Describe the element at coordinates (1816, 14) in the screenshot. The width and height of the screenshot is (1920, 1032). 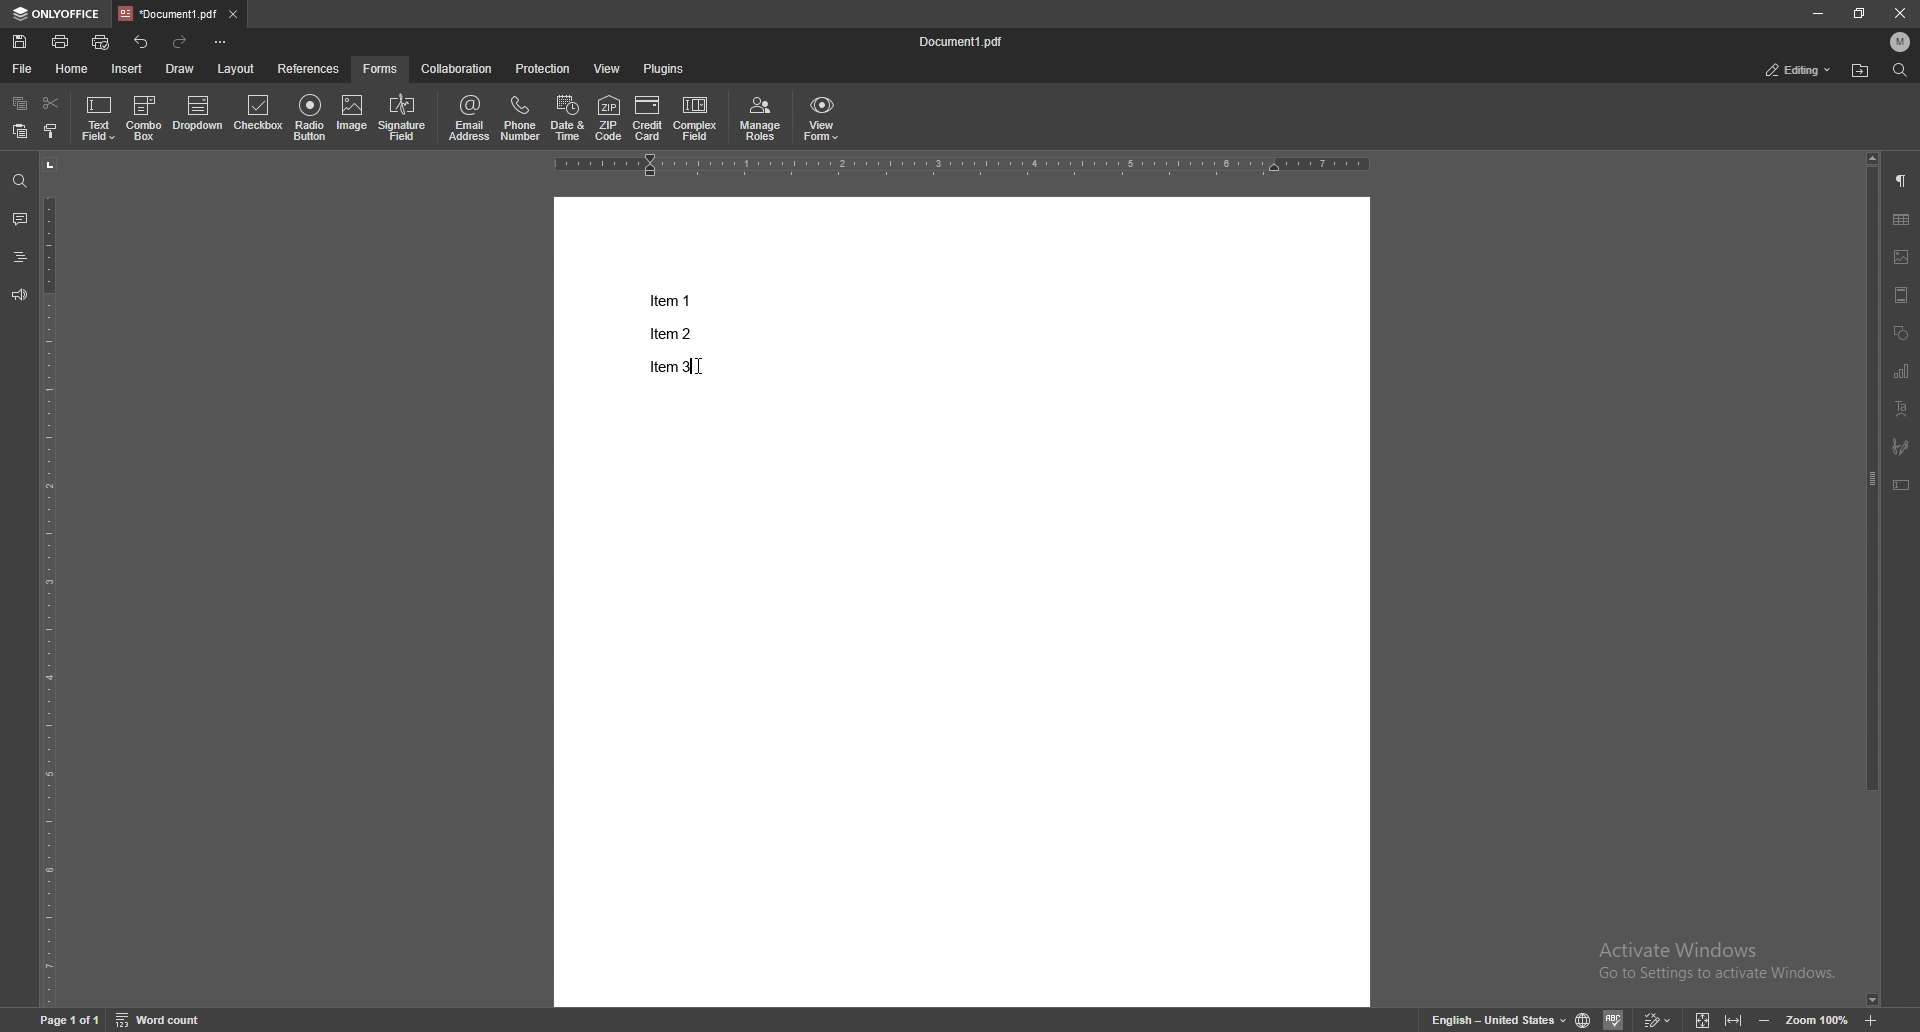
I see `minimize` at that location.